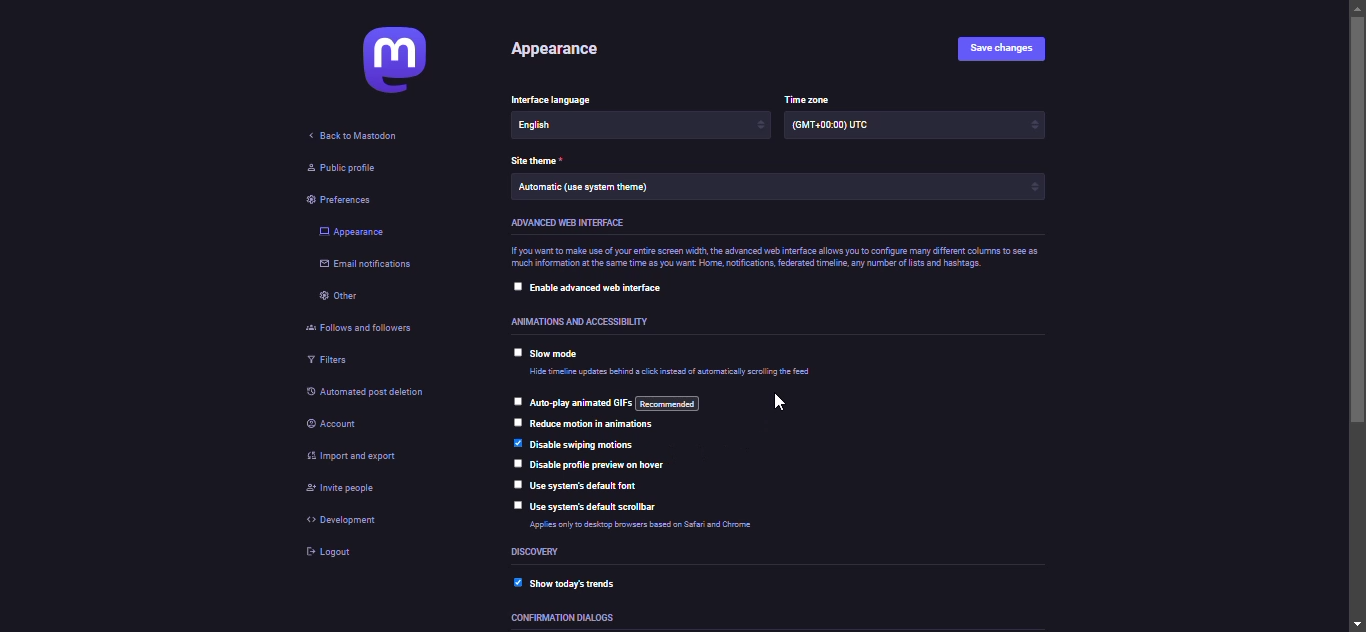 The width and height of the screenshot is (1366, 632). What do you see at coordinates (600, 188) in the screenshot?
I see `theme` at bounding box center [600, 188].